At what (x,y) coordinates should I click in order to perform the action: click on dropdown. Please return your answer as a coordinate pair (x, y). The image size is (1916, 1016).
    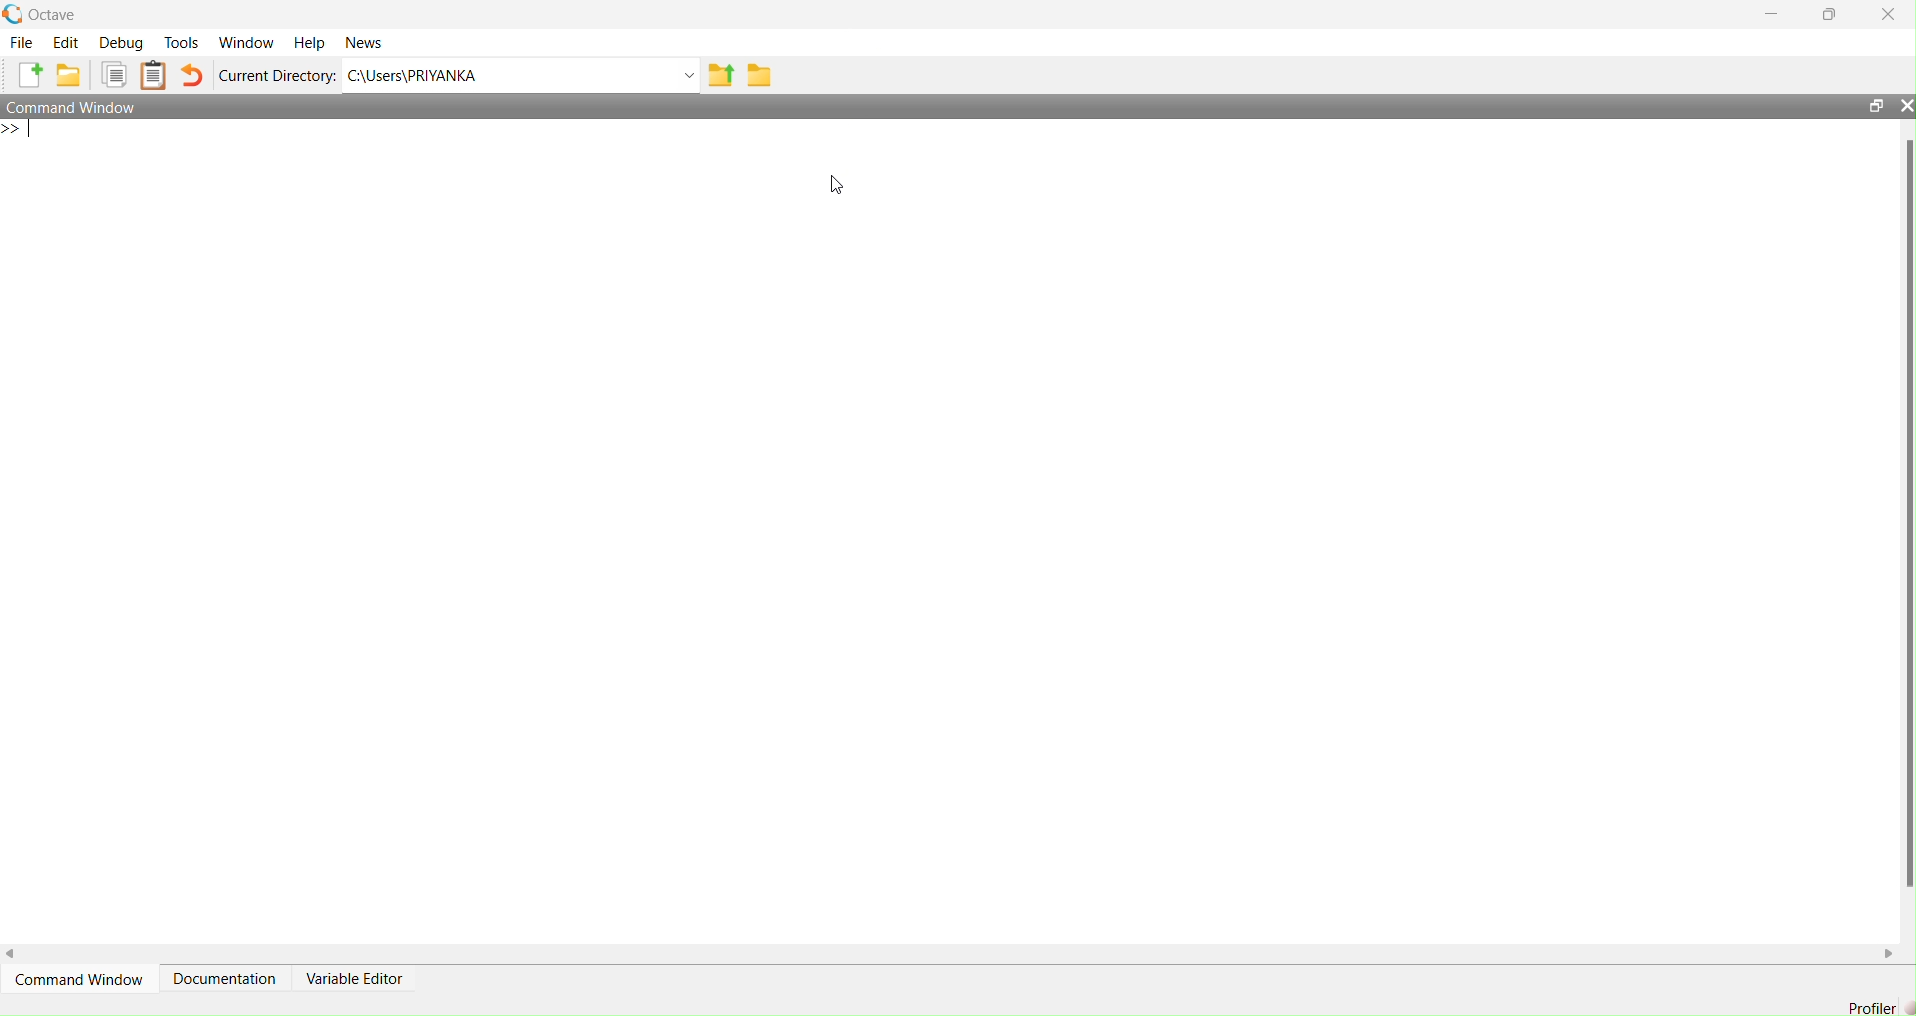
    Looking at the image, I should click on (676, 75).